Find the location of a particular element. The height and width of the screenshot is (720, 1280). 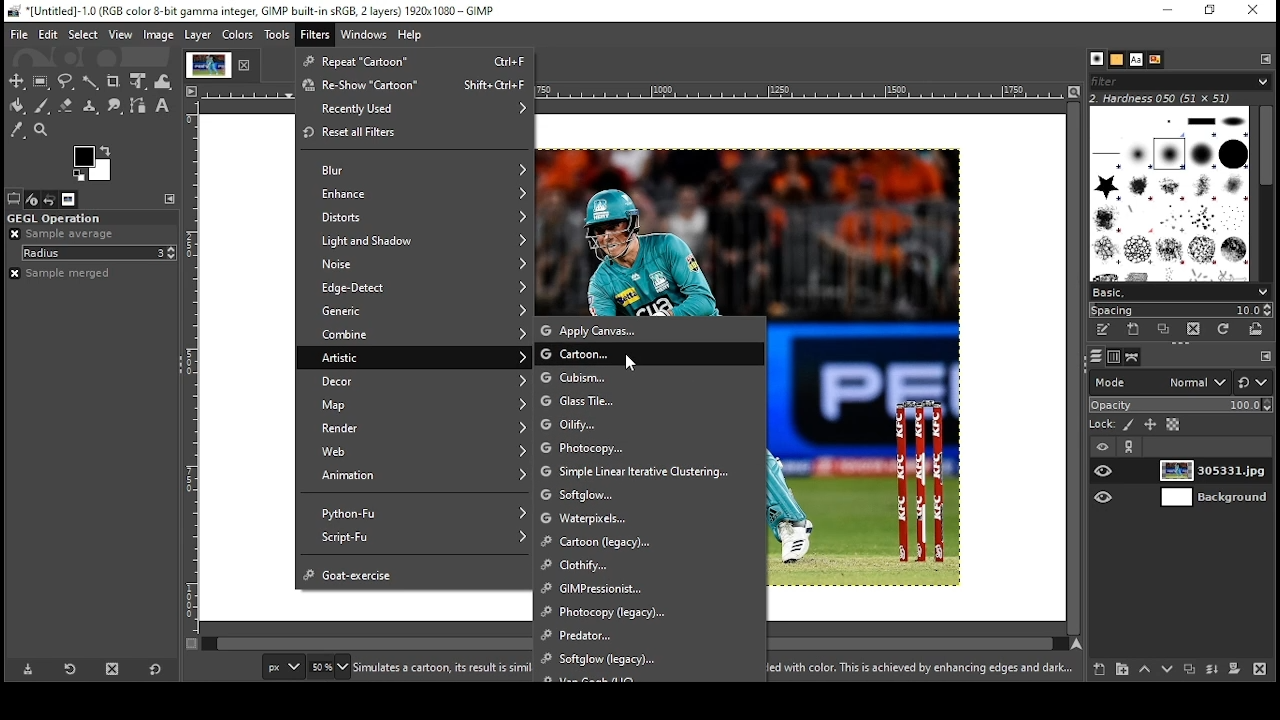

create new layer is located at coordinates (1100, 670).